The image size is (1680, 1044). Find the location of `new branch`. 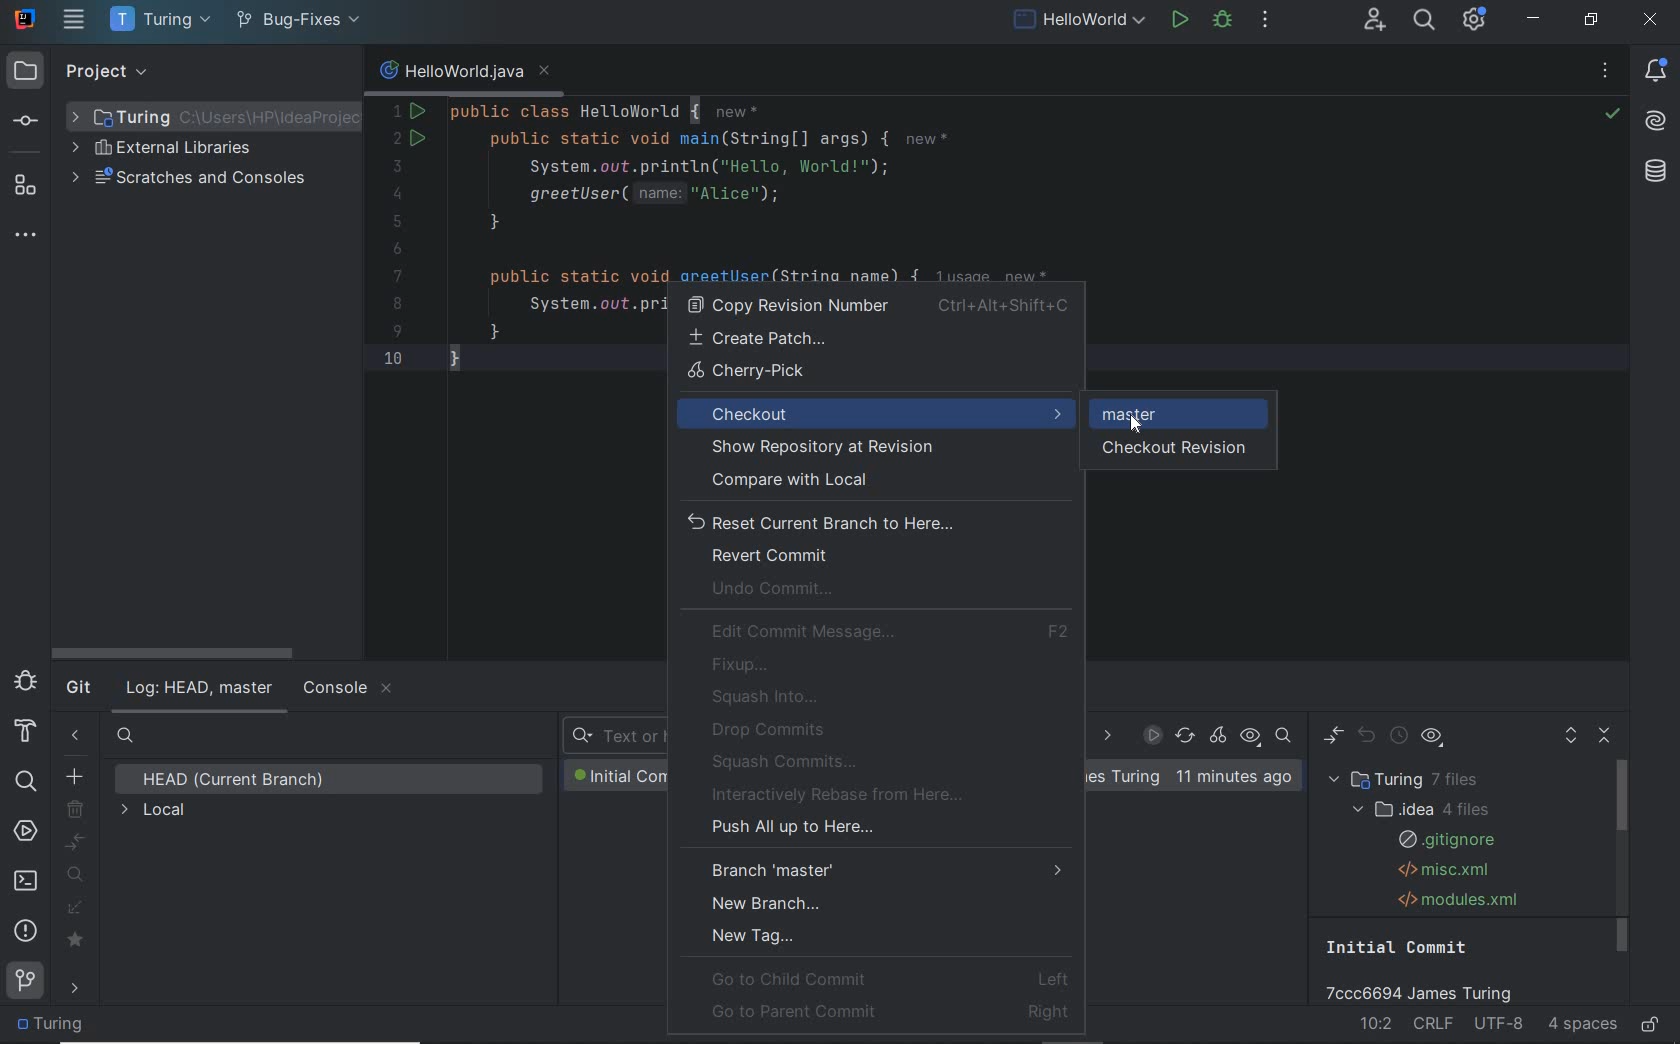

new branch is located at coordinates (75, 775).